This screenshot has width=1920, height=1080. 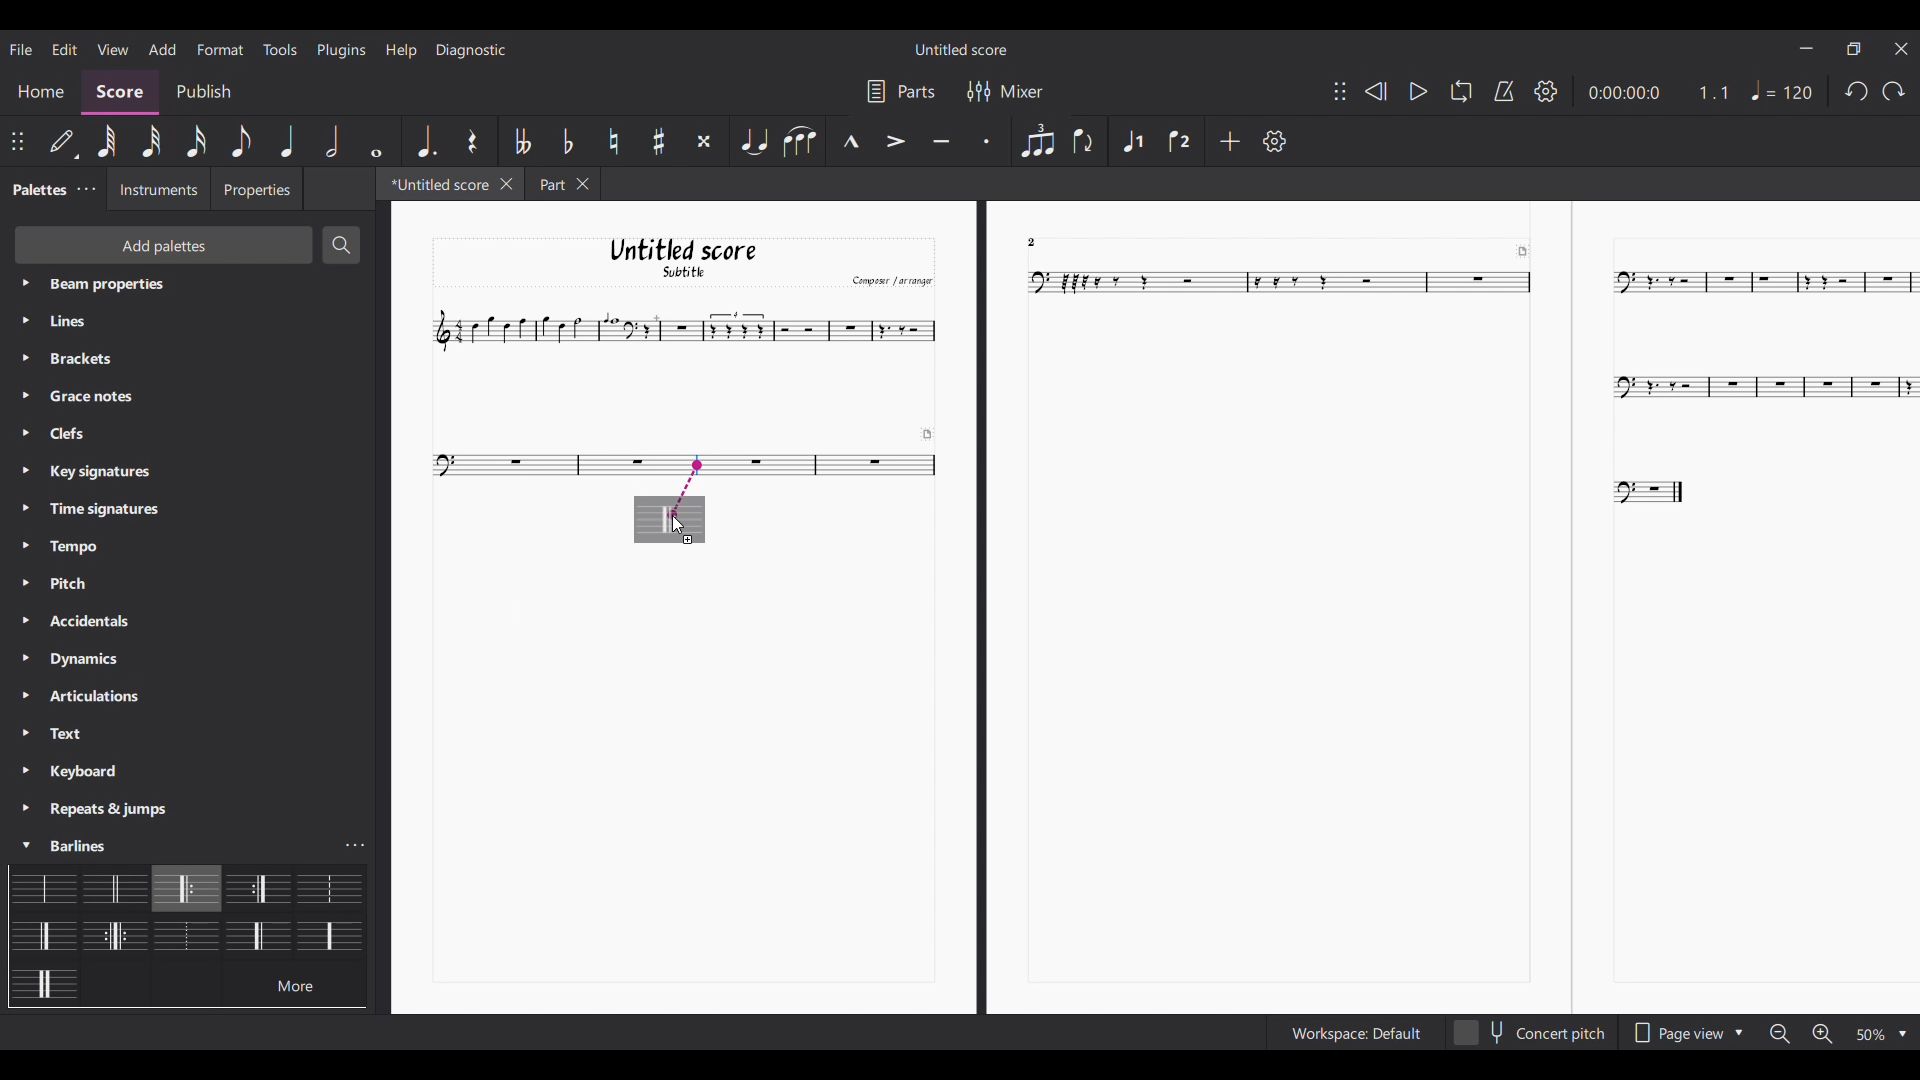 What do you see at coordinates (111, 321) in the screenshot?
I see `Palette settings` at bounding box center [111, 321].